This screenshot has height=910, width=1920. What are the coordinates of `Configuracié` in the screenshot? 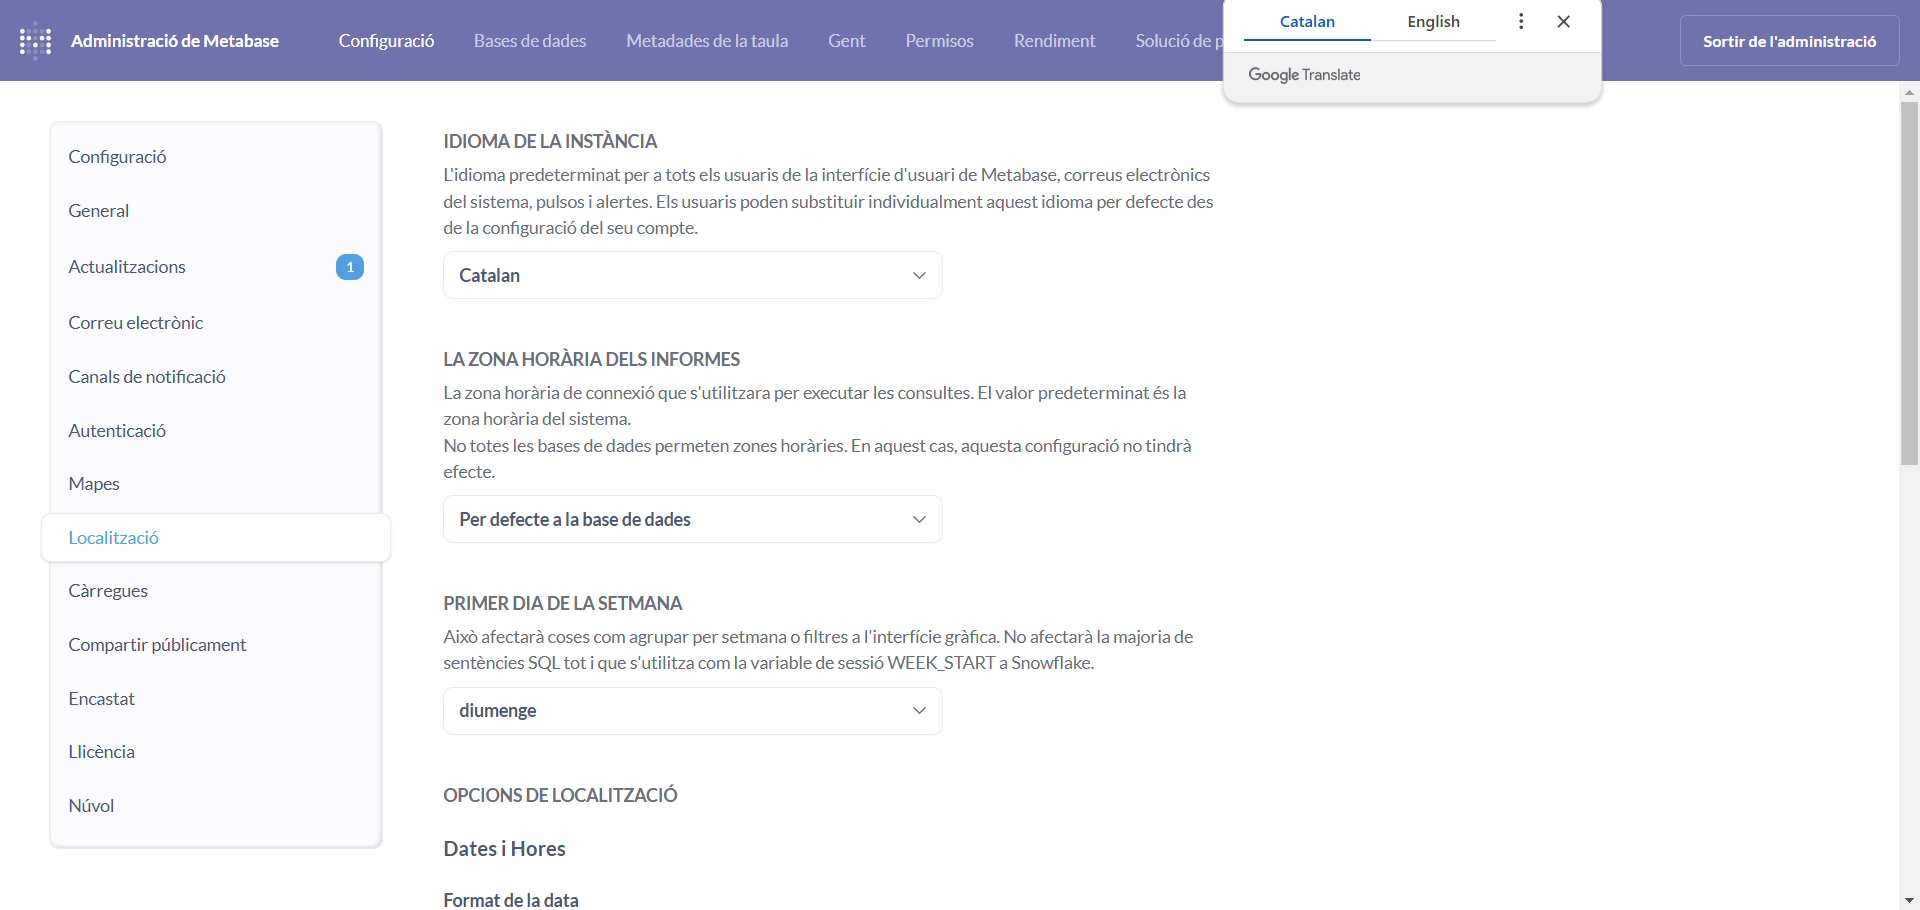 It's located at (386, 38).